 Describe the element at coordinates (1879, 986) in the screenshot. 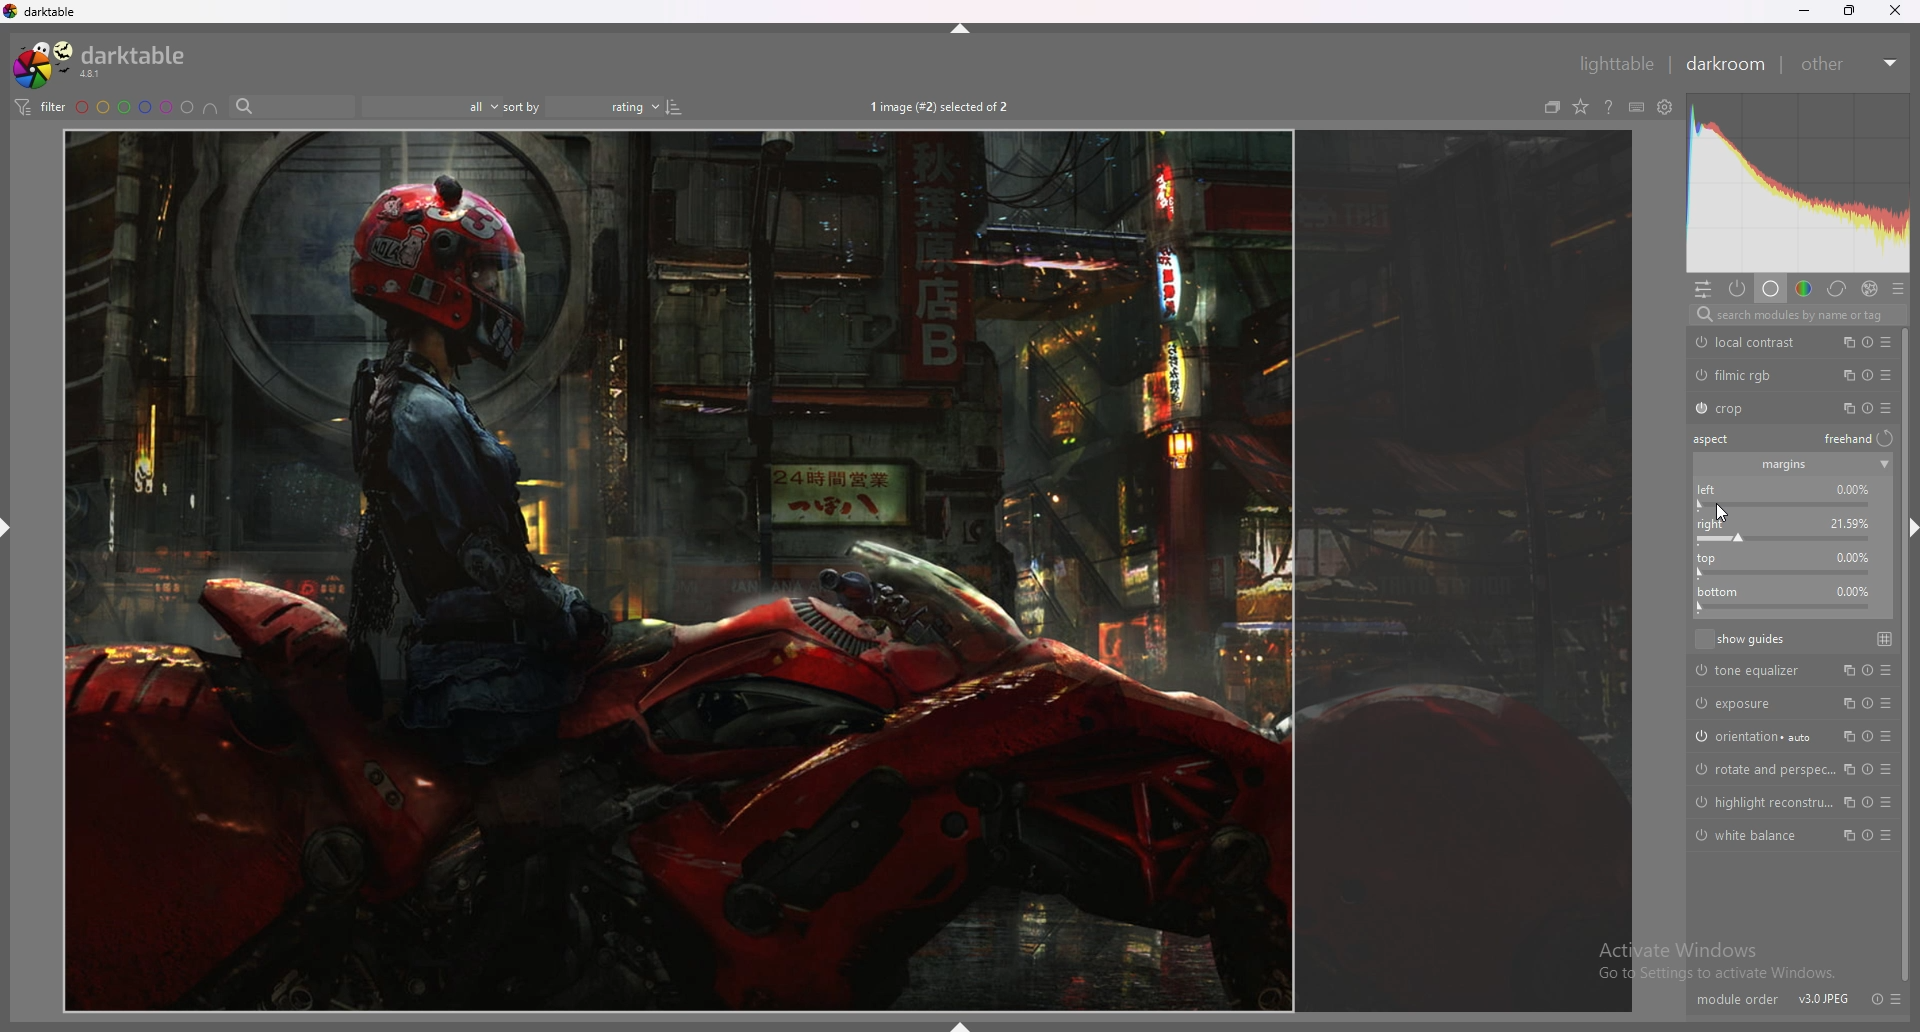

I see `reset` at that location.